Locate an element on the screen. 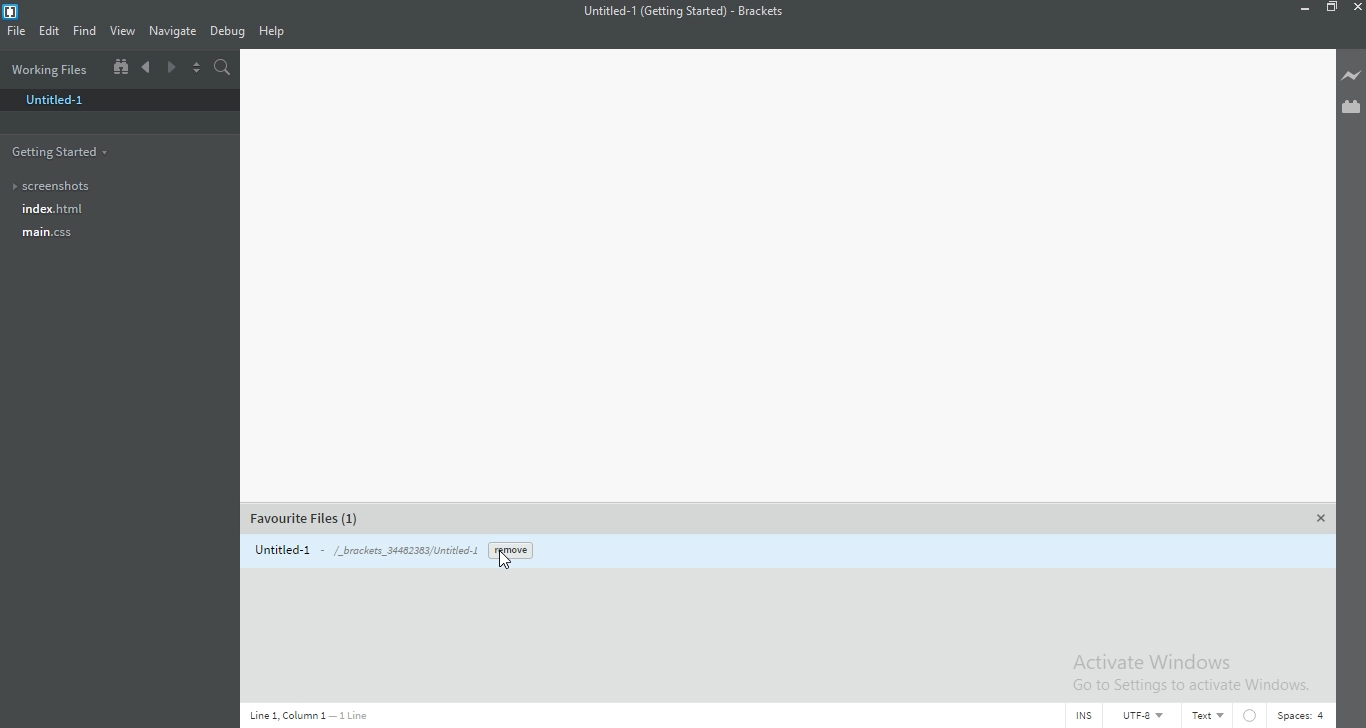 Image resolution: width=1366 pixels, height=728 pixels. Close is located at coordinates (1357, 8).